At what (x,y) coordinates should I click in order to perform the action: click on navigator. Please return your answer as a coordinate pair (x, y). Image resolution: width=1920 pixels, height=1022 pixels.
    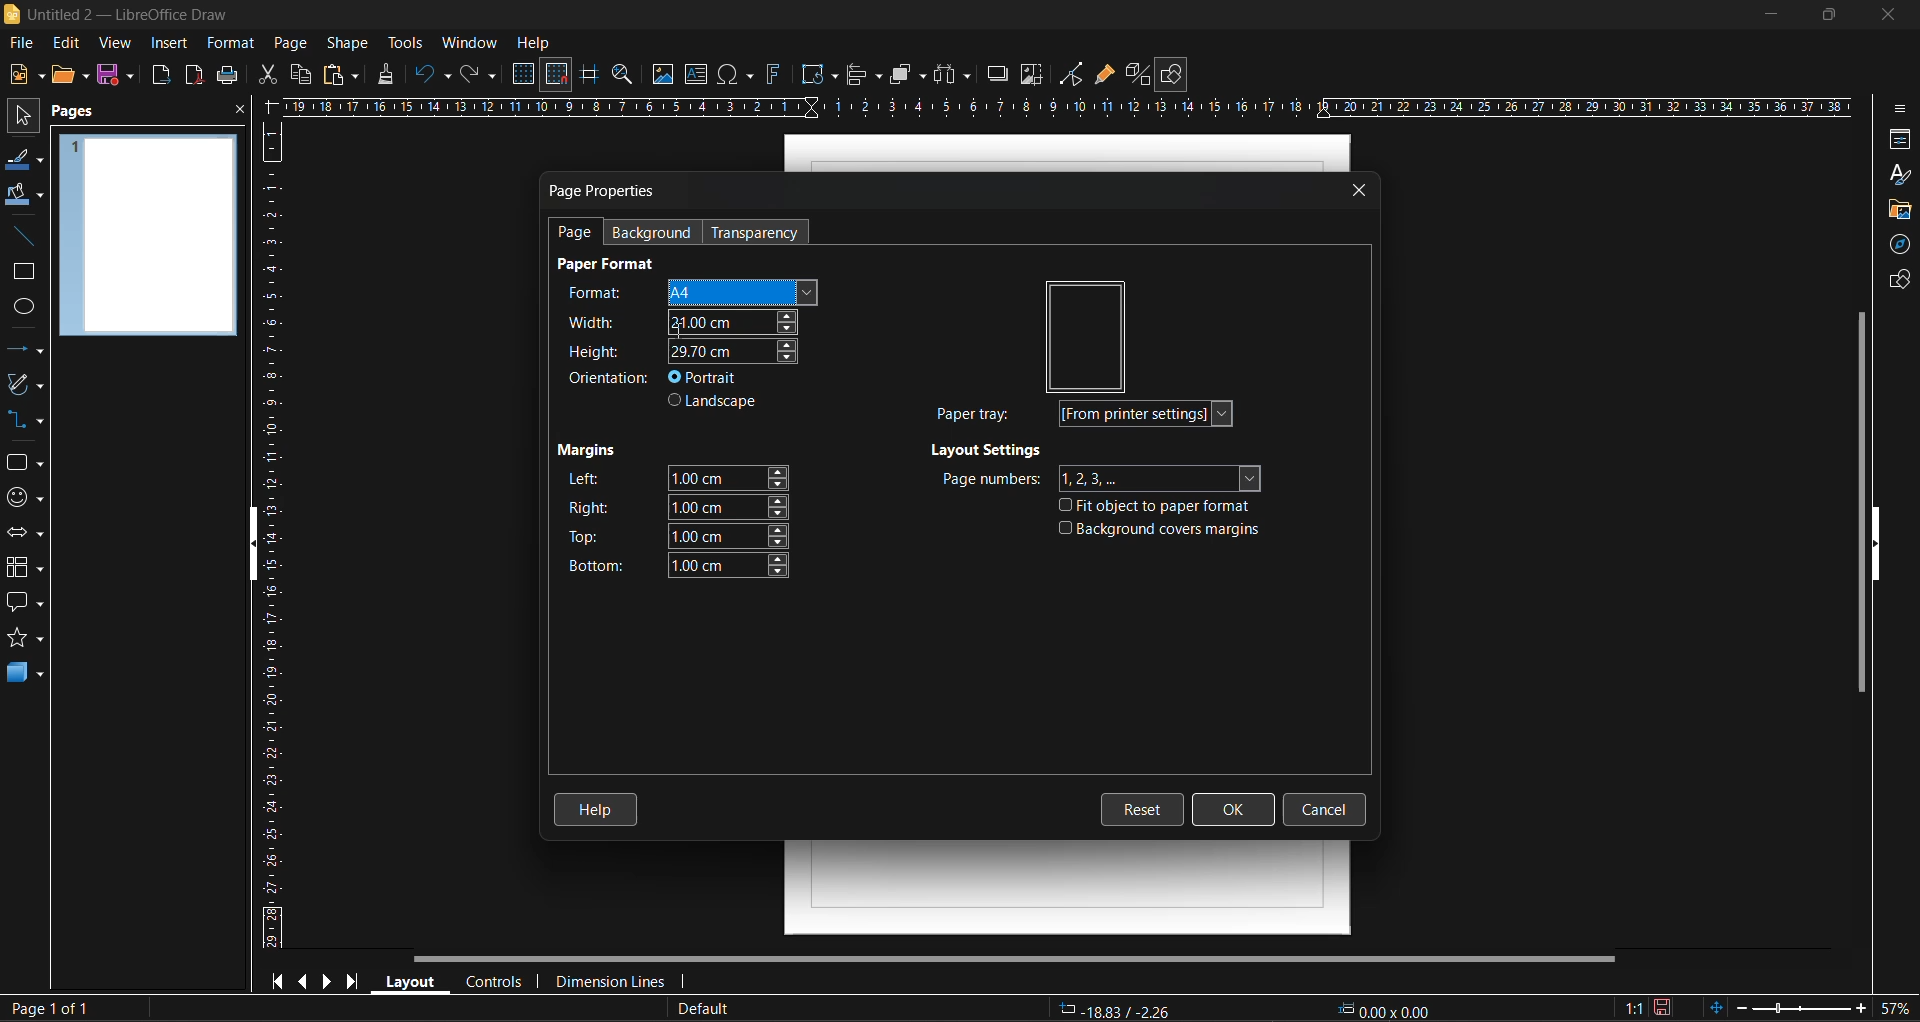
    Looking at the image, I should click on (1897, 245).